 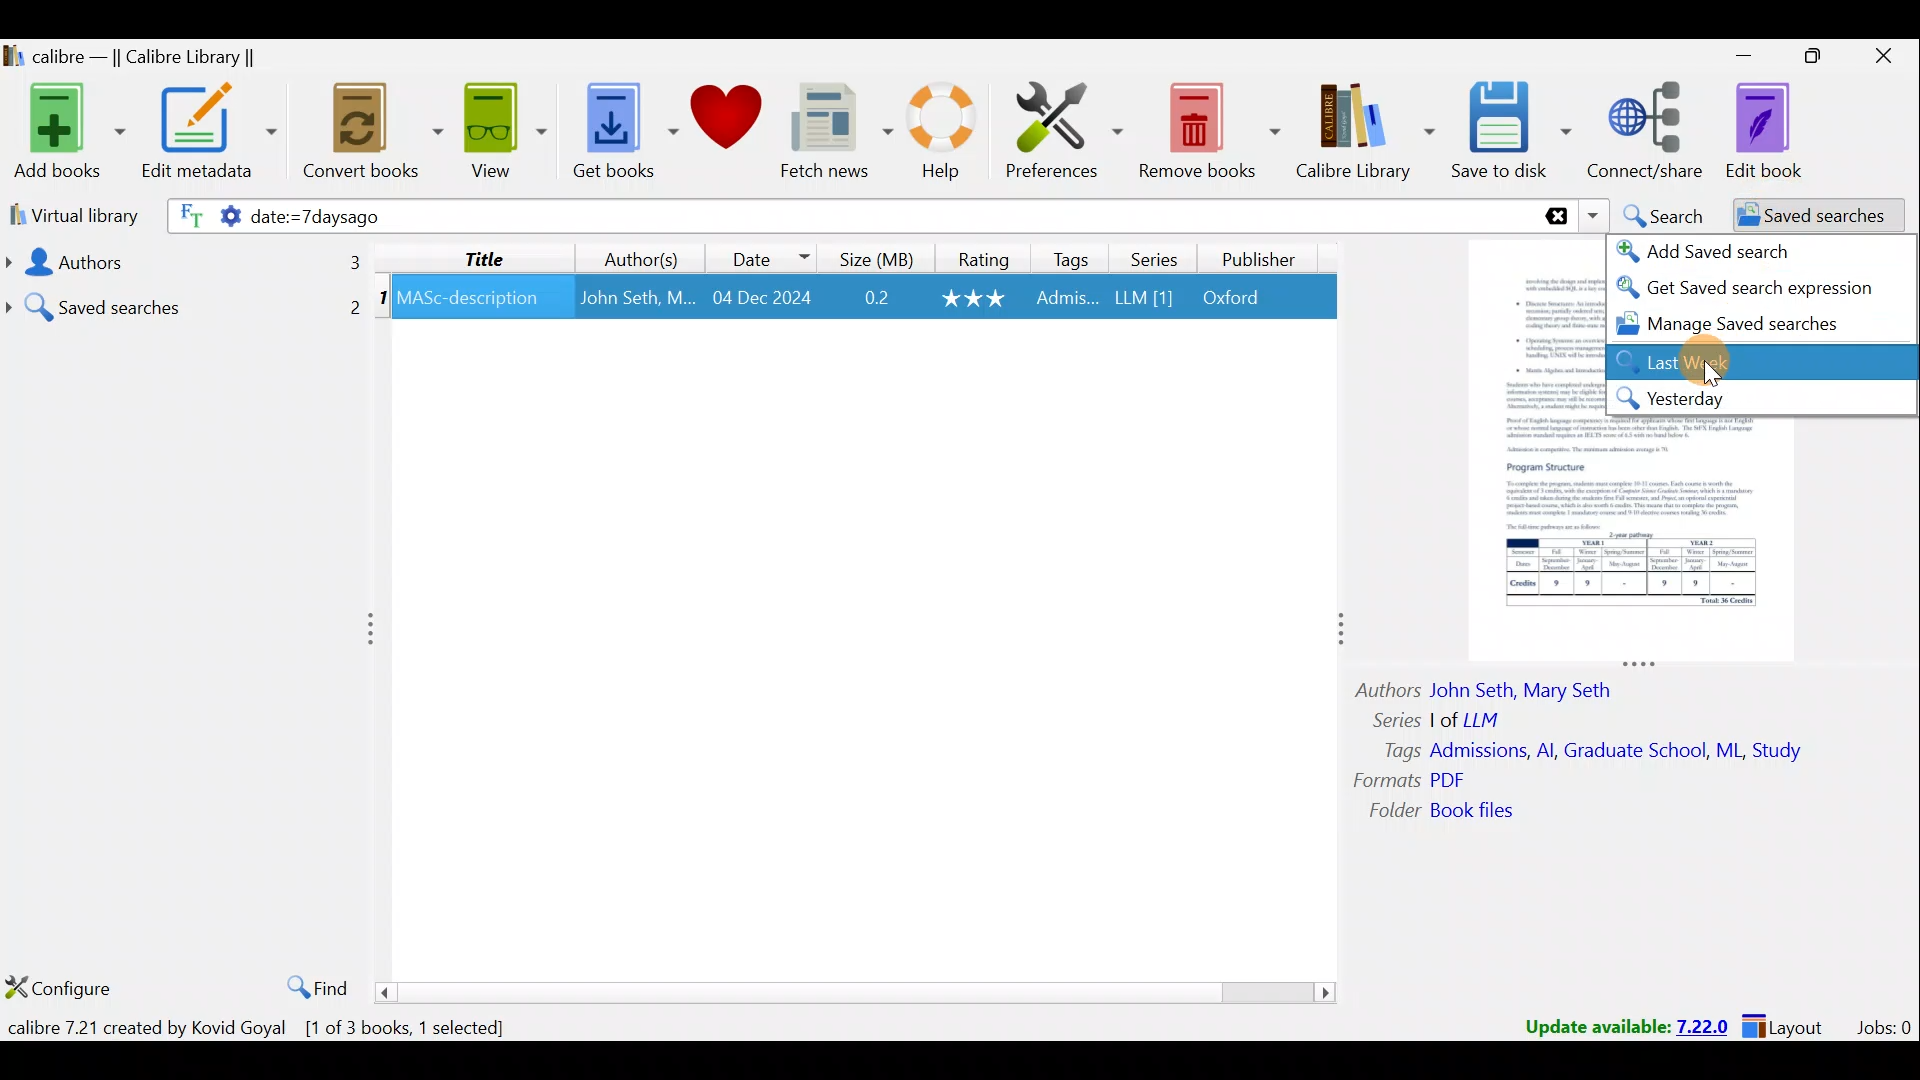 What do you see at coordinates (762, 299) in the screenshot?
I see `04 Dec 2024` at bounding box center [762, 299].